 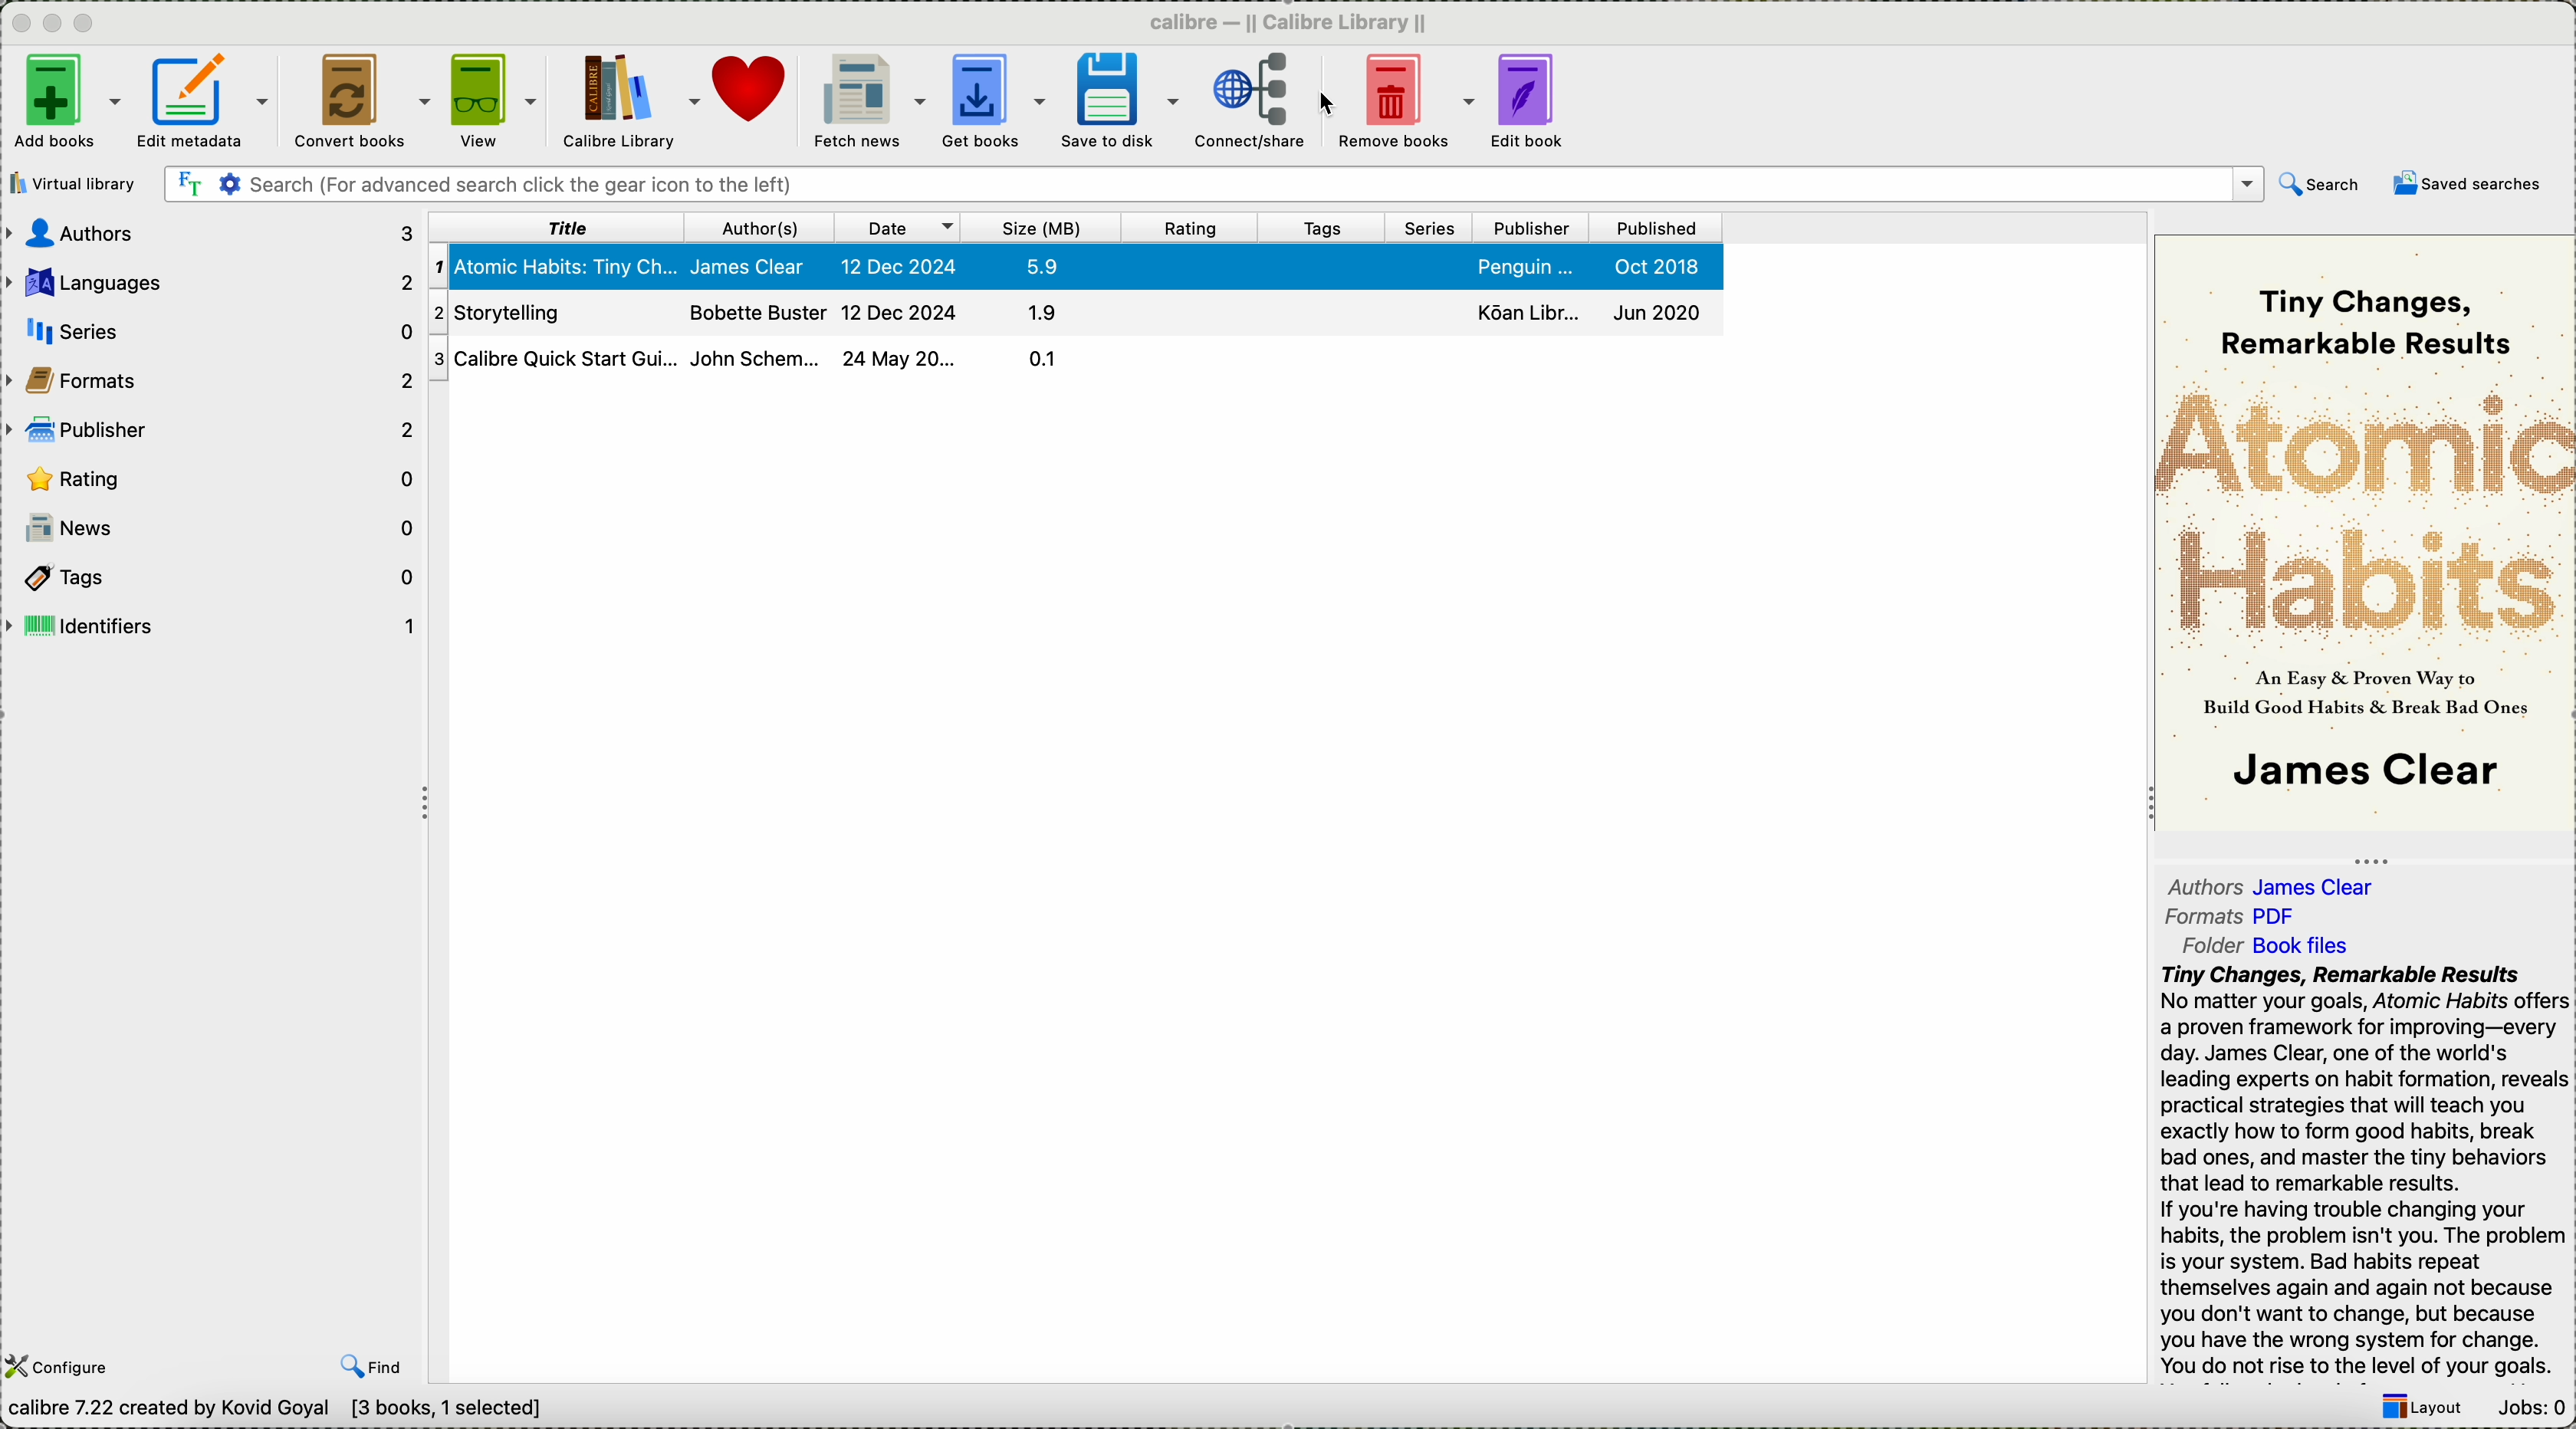 What do you see at coordinates (213, 428) in the screenshot?
I see `publisher` at bounding box center [213, 428].